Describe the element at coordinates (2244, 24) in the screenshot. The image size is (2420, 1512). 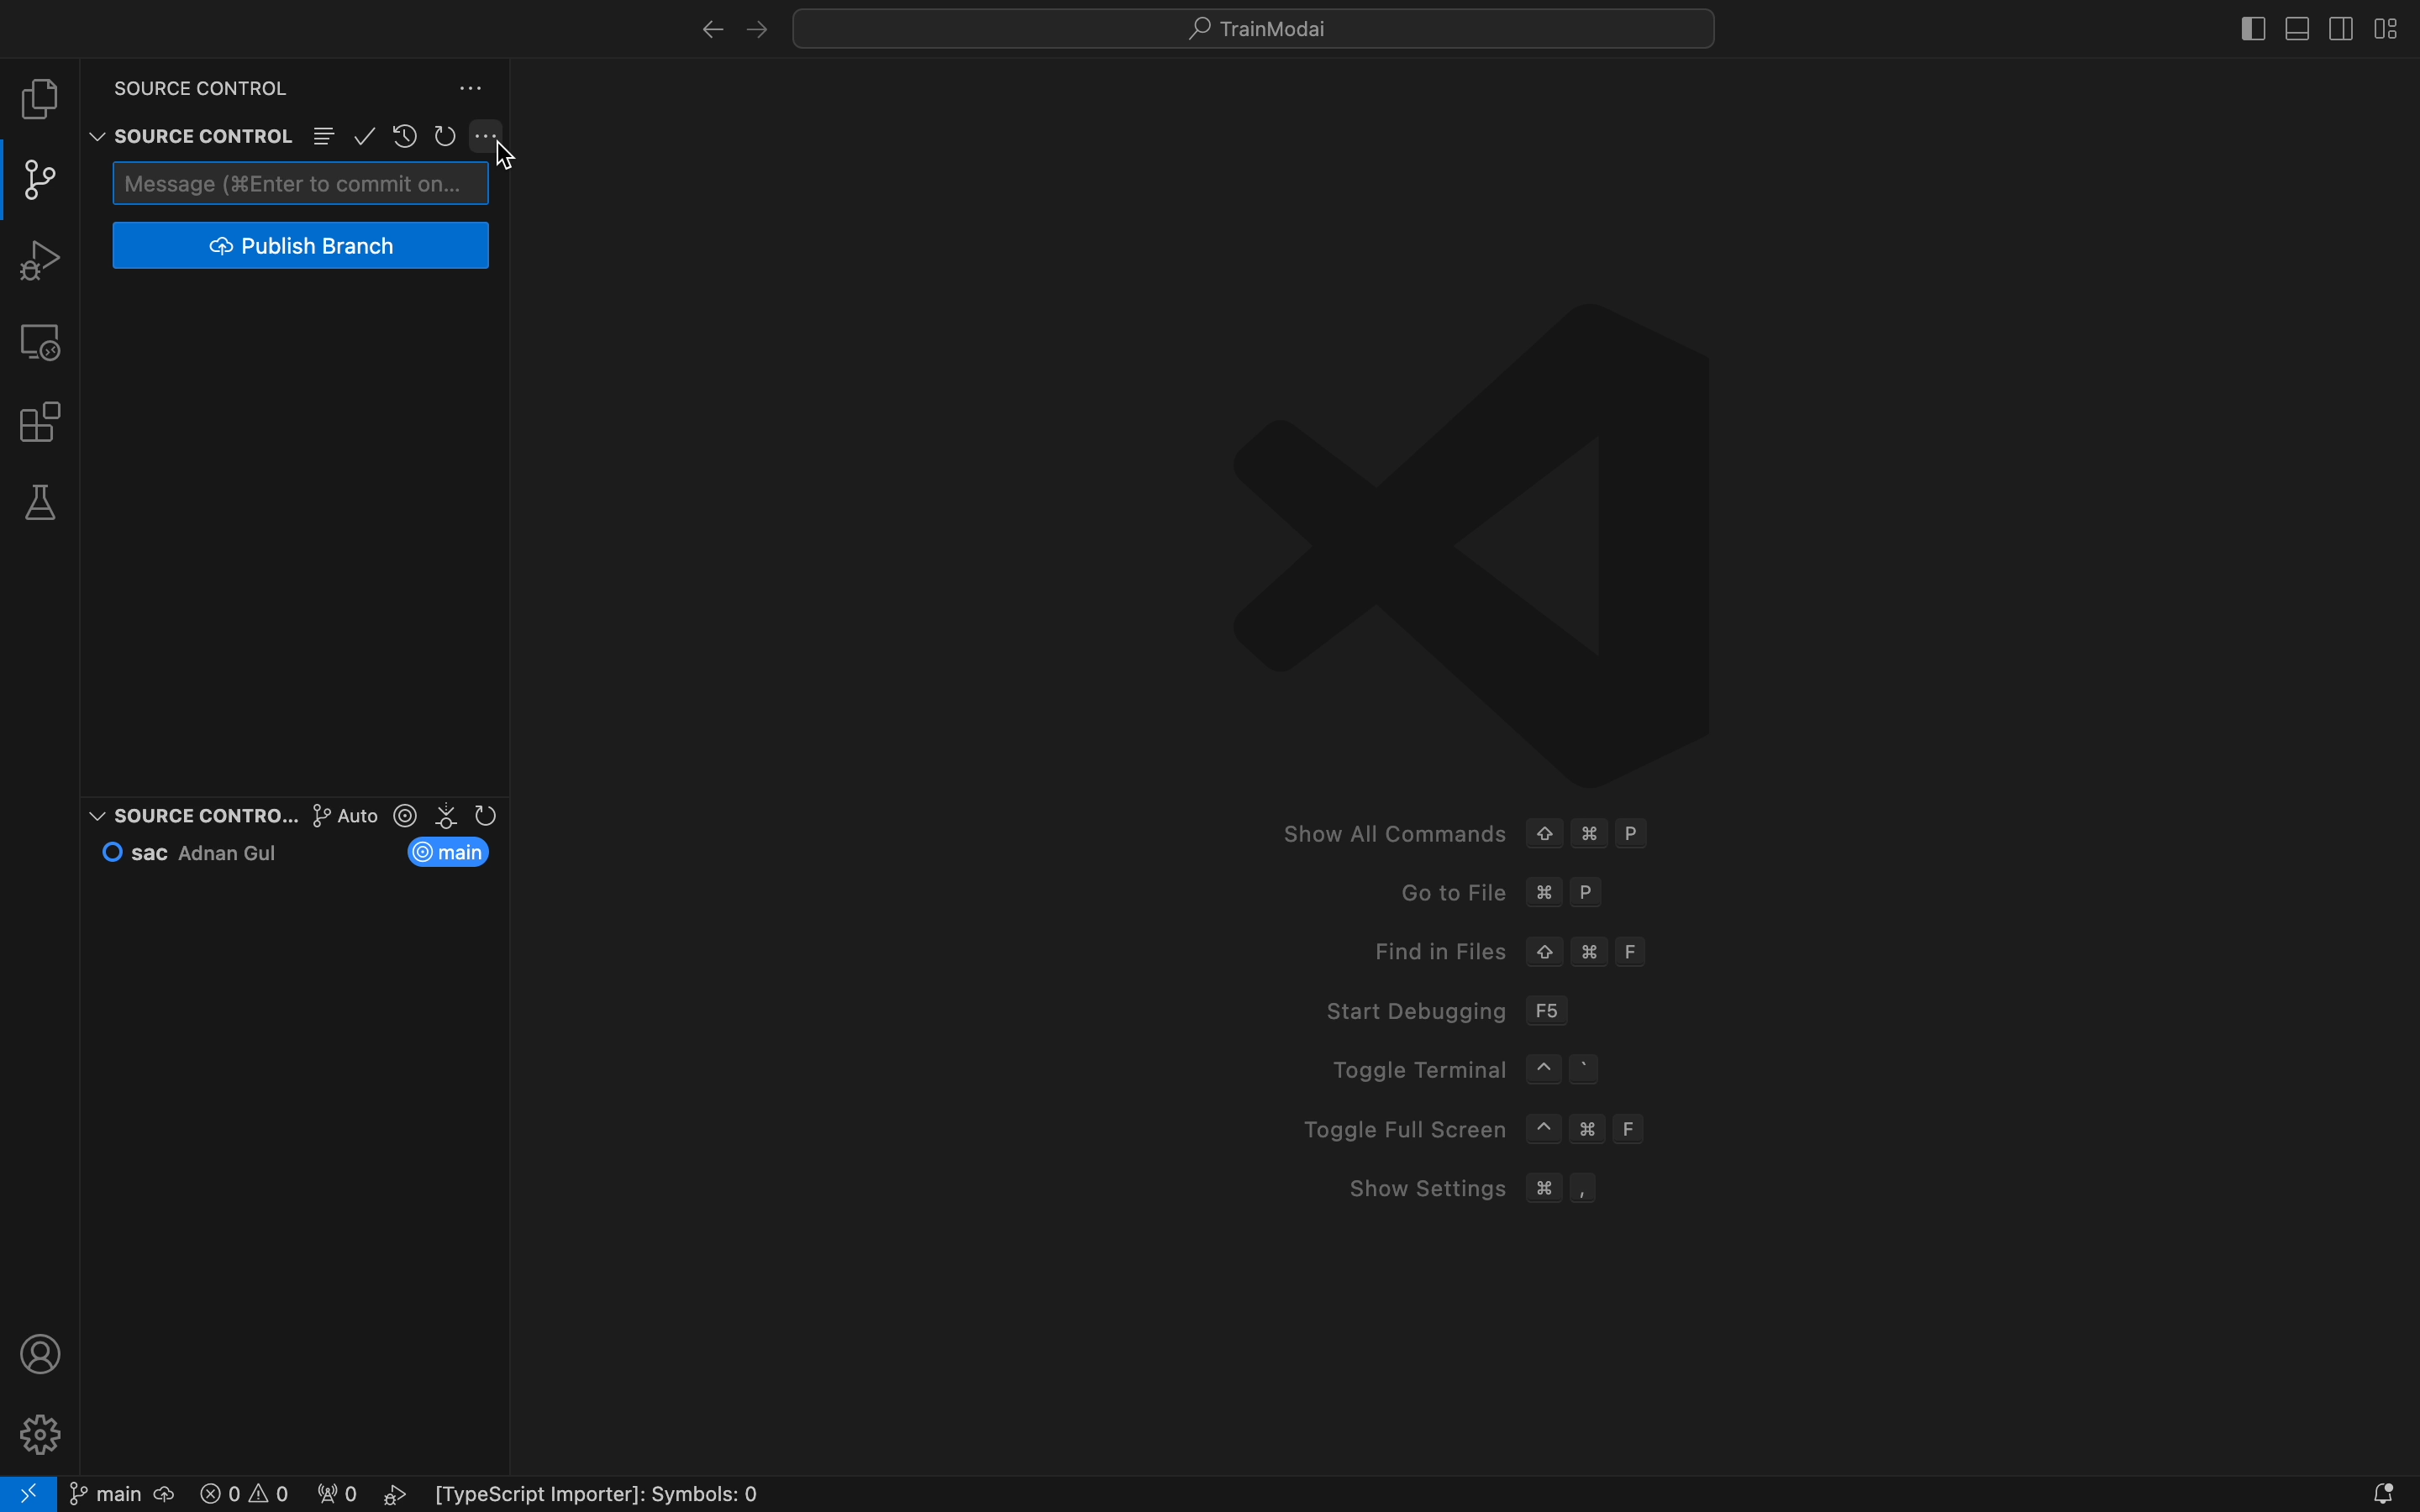
I see `toggle bar` at that location.